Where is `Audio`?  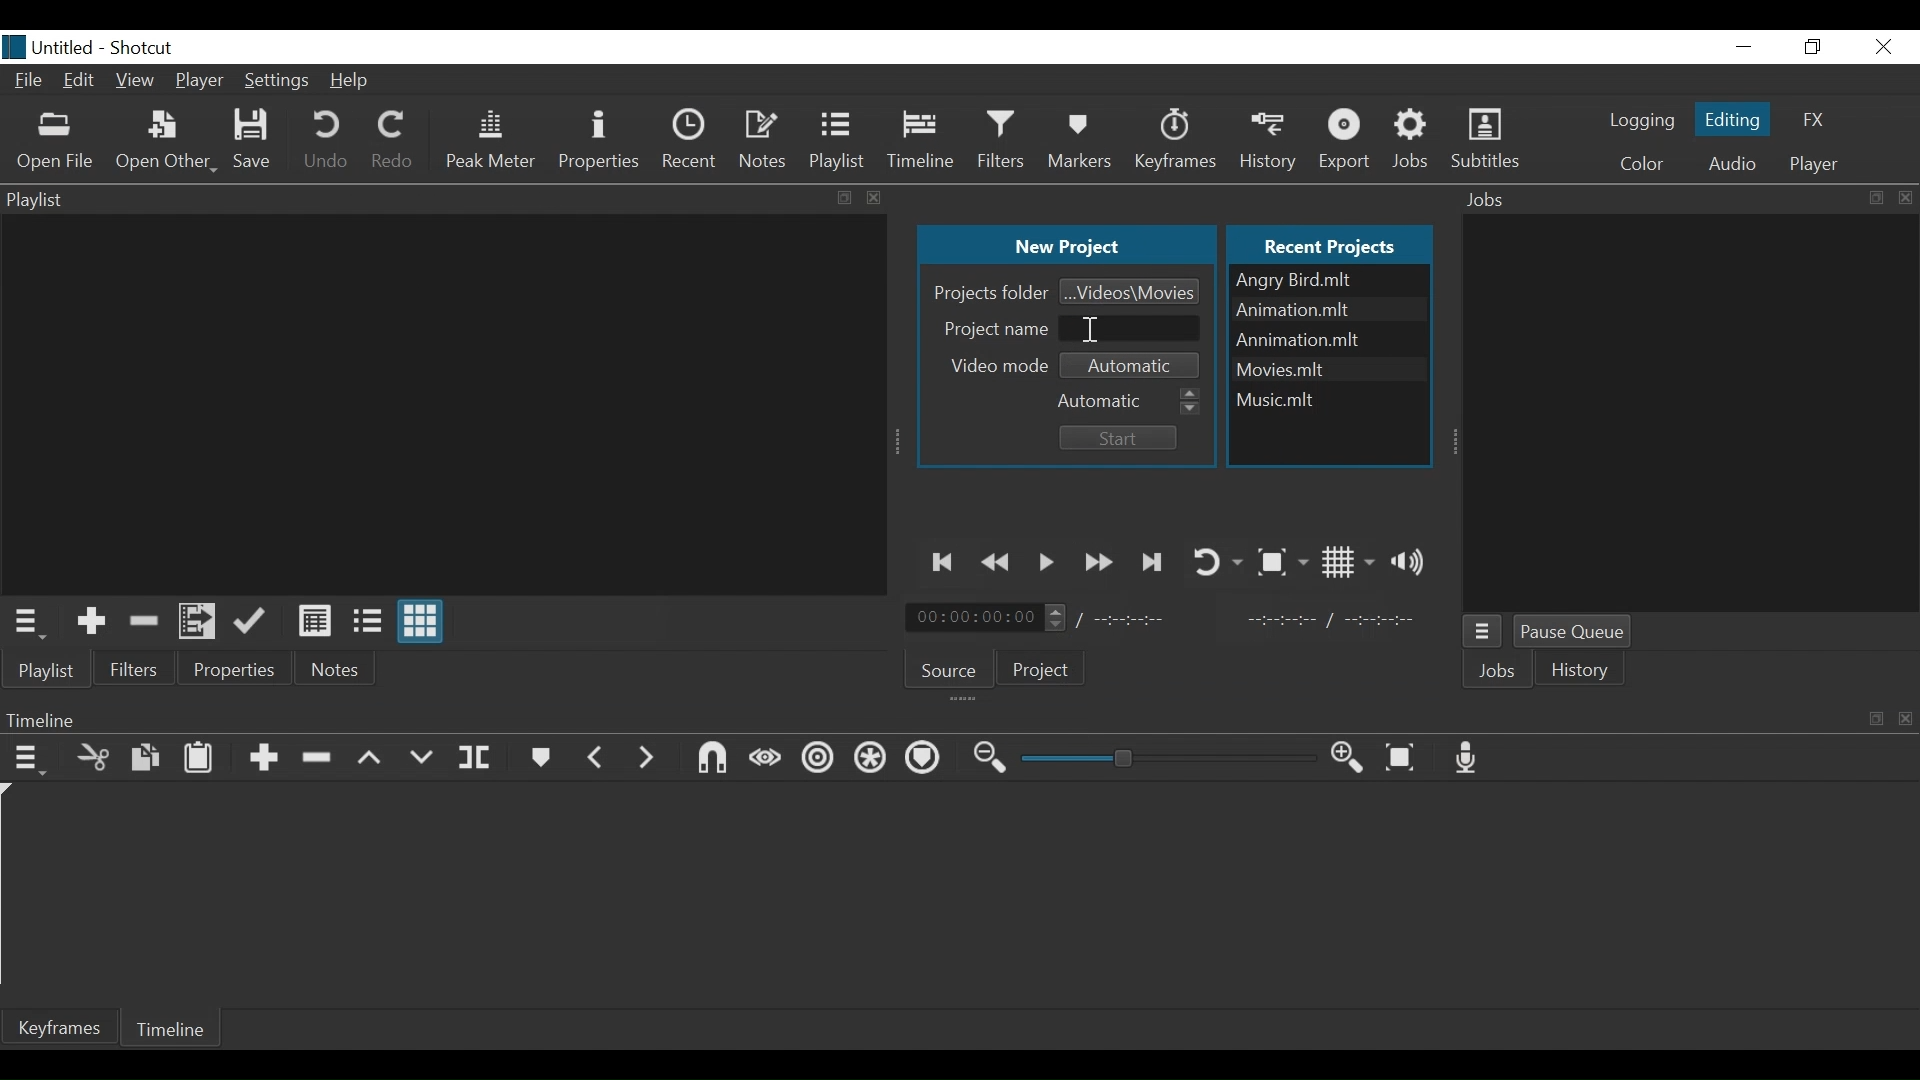
Audio is located at coordinates (1731, 163).